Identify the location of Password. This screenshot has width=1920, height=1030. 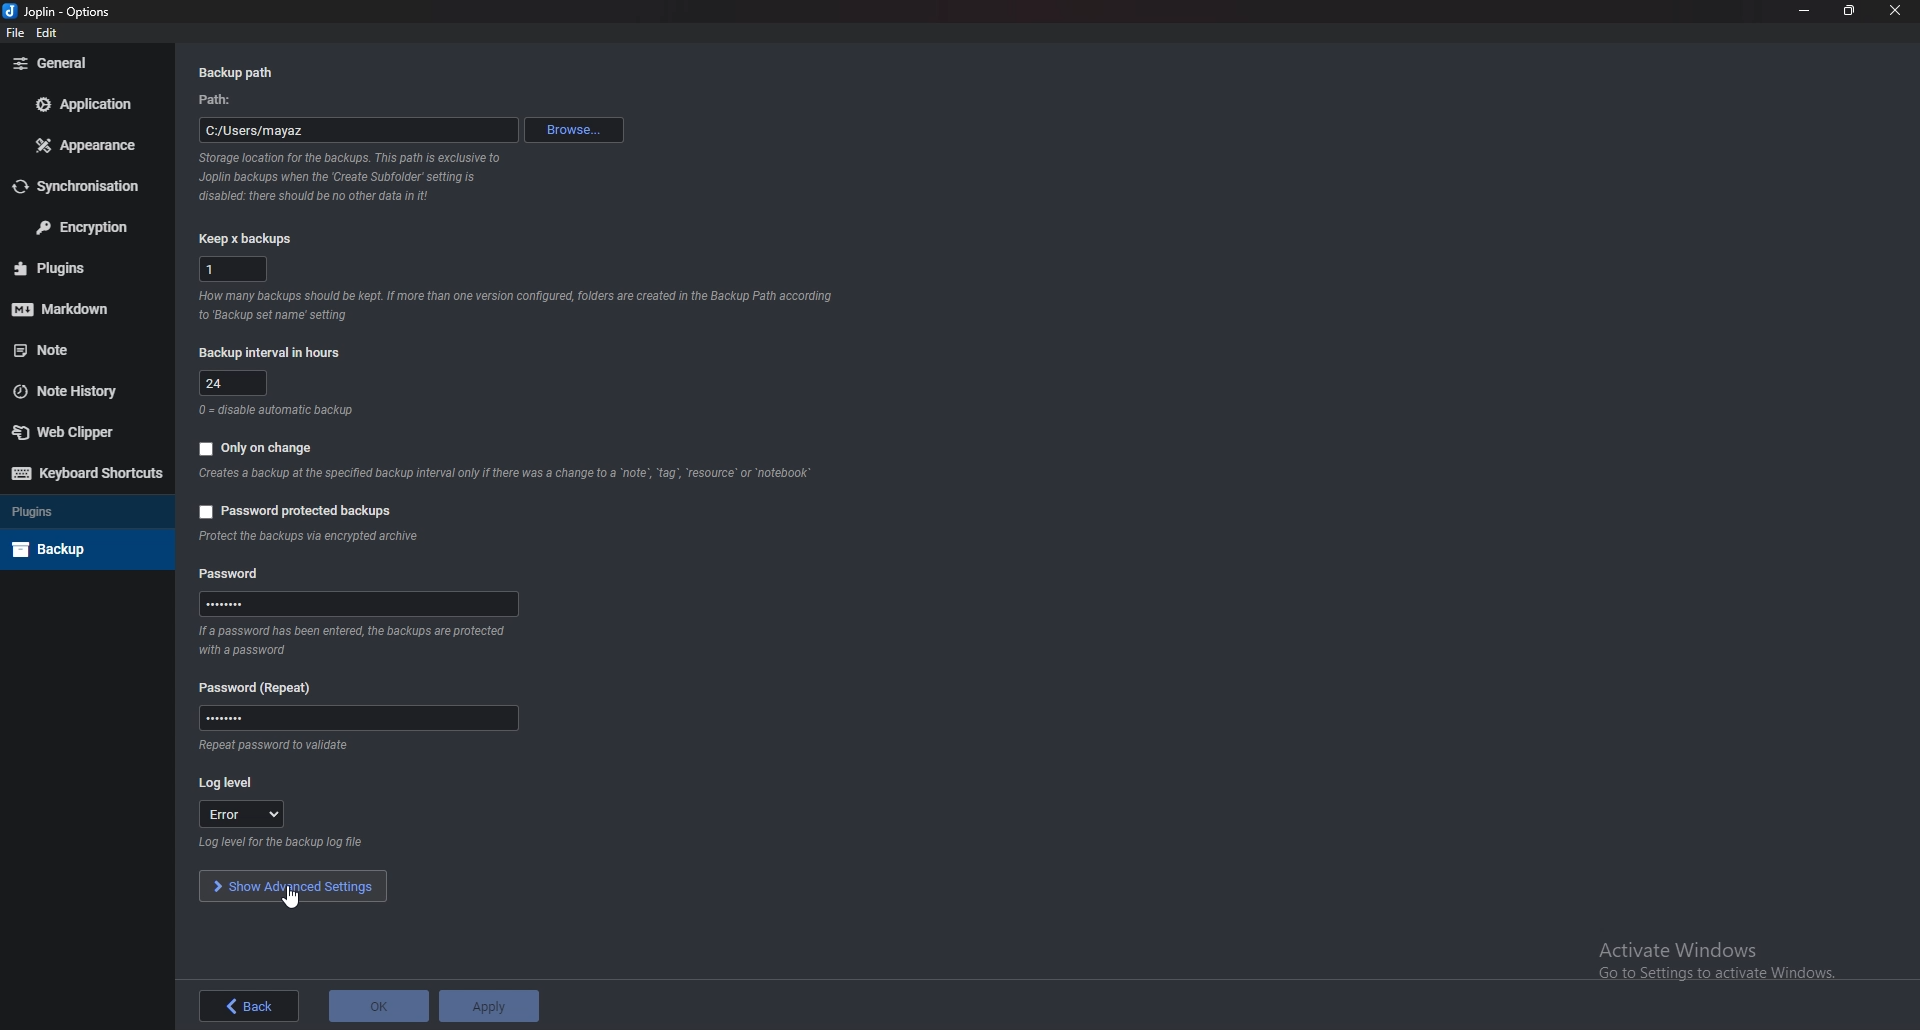
(236, 575).